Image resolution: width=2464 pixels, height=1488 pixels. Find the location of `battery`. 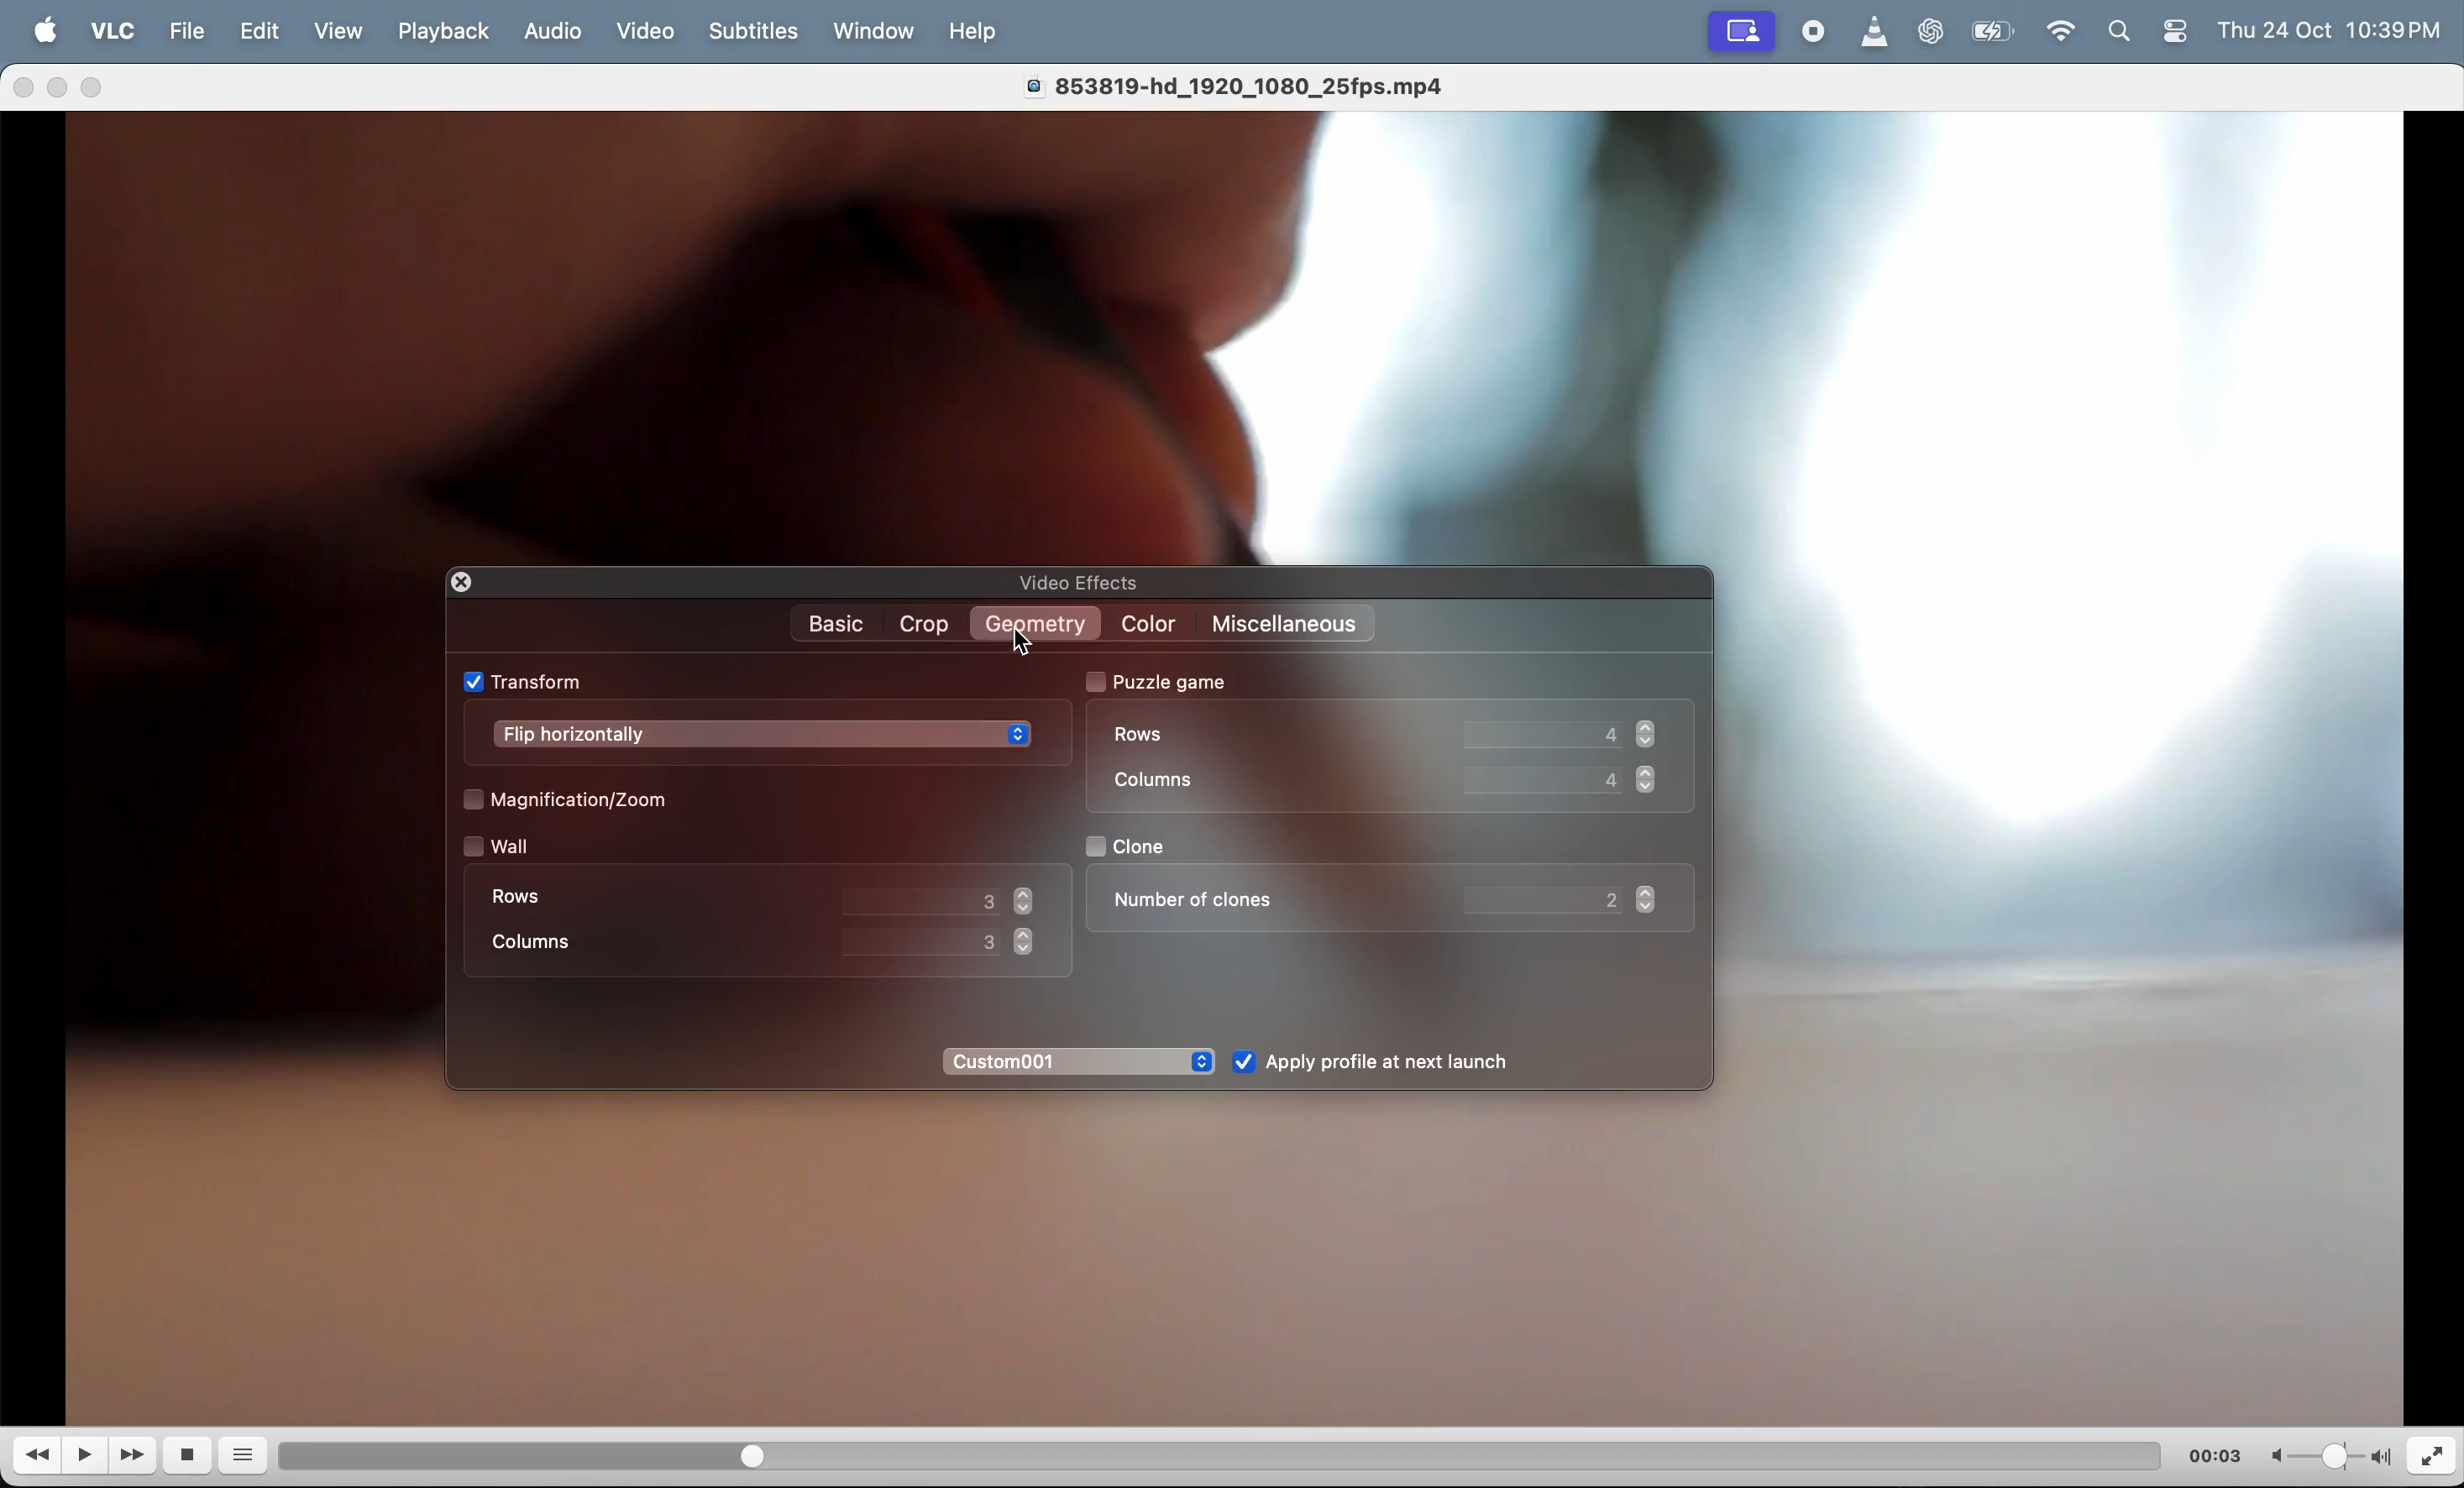

battery is located at coordinates (1992, 33).